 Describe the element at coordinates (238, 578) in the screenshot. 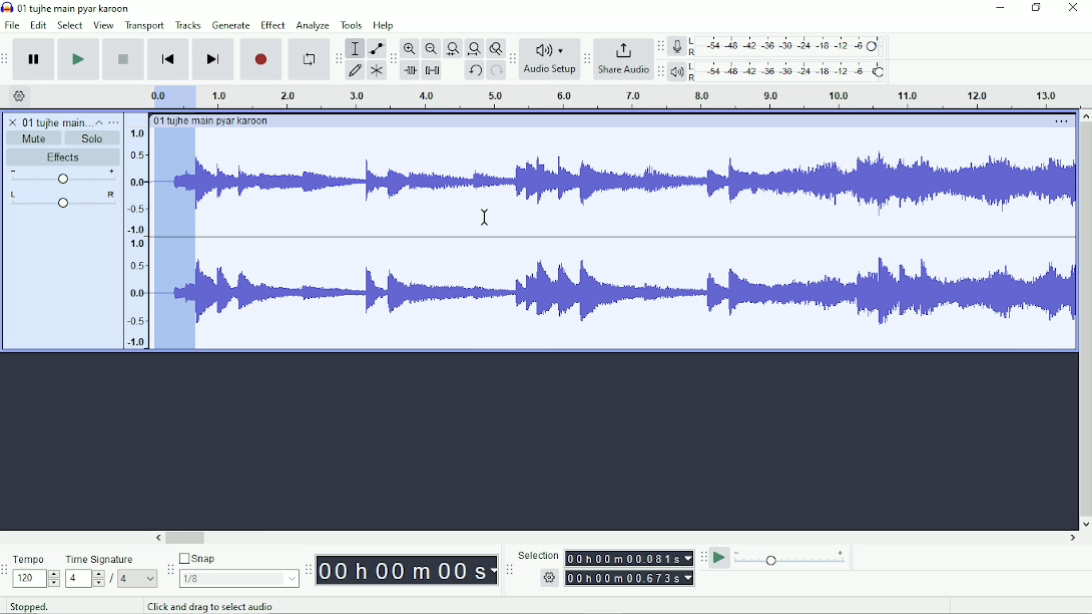

I see `1/8` at that location.